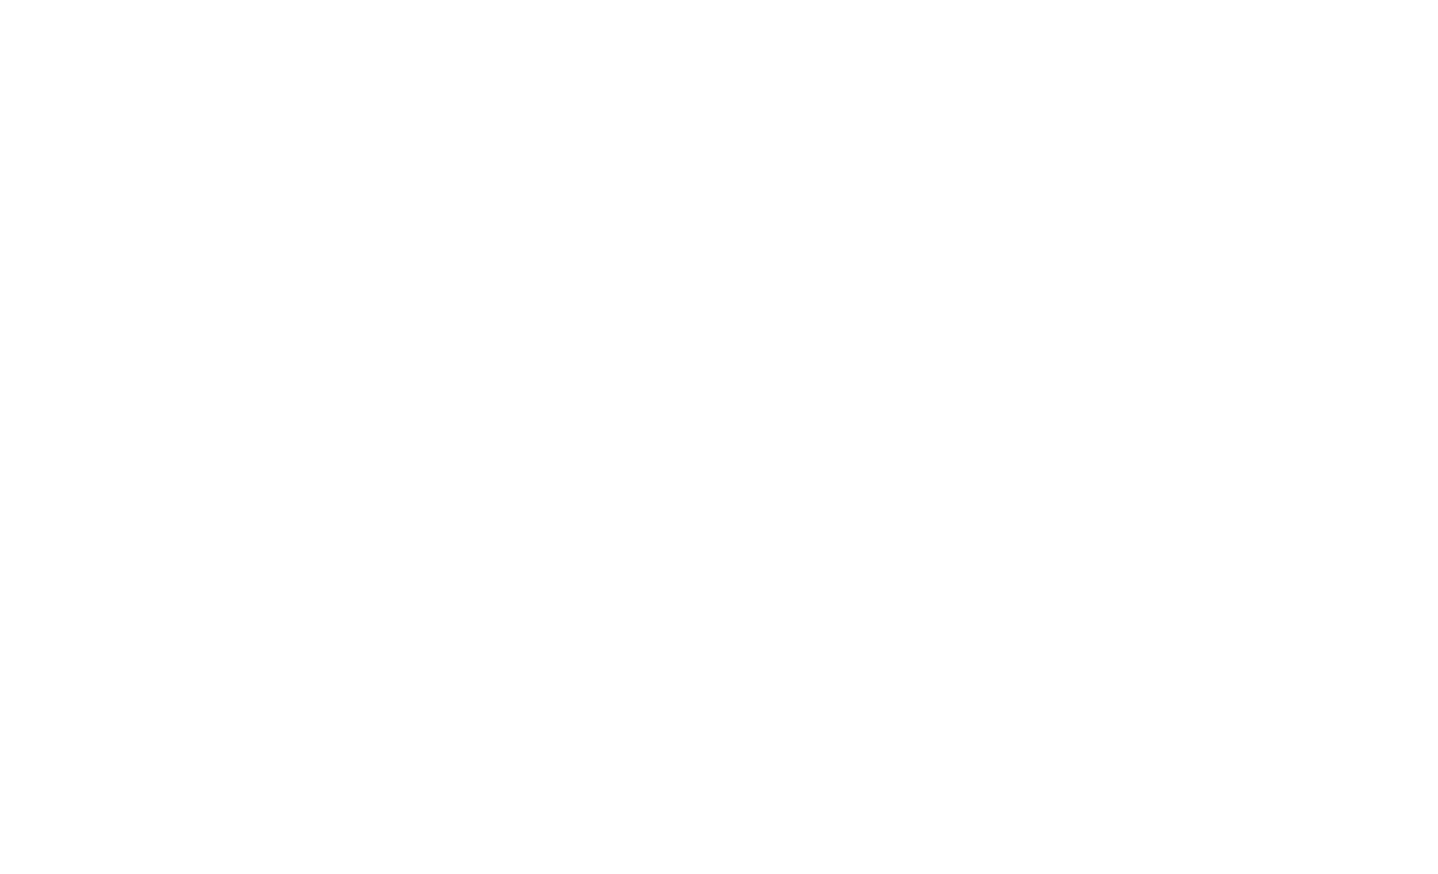  What do you see at coordinates (463, 826) in the screenshot?
I see `Down` at bounding box center [463, 826].